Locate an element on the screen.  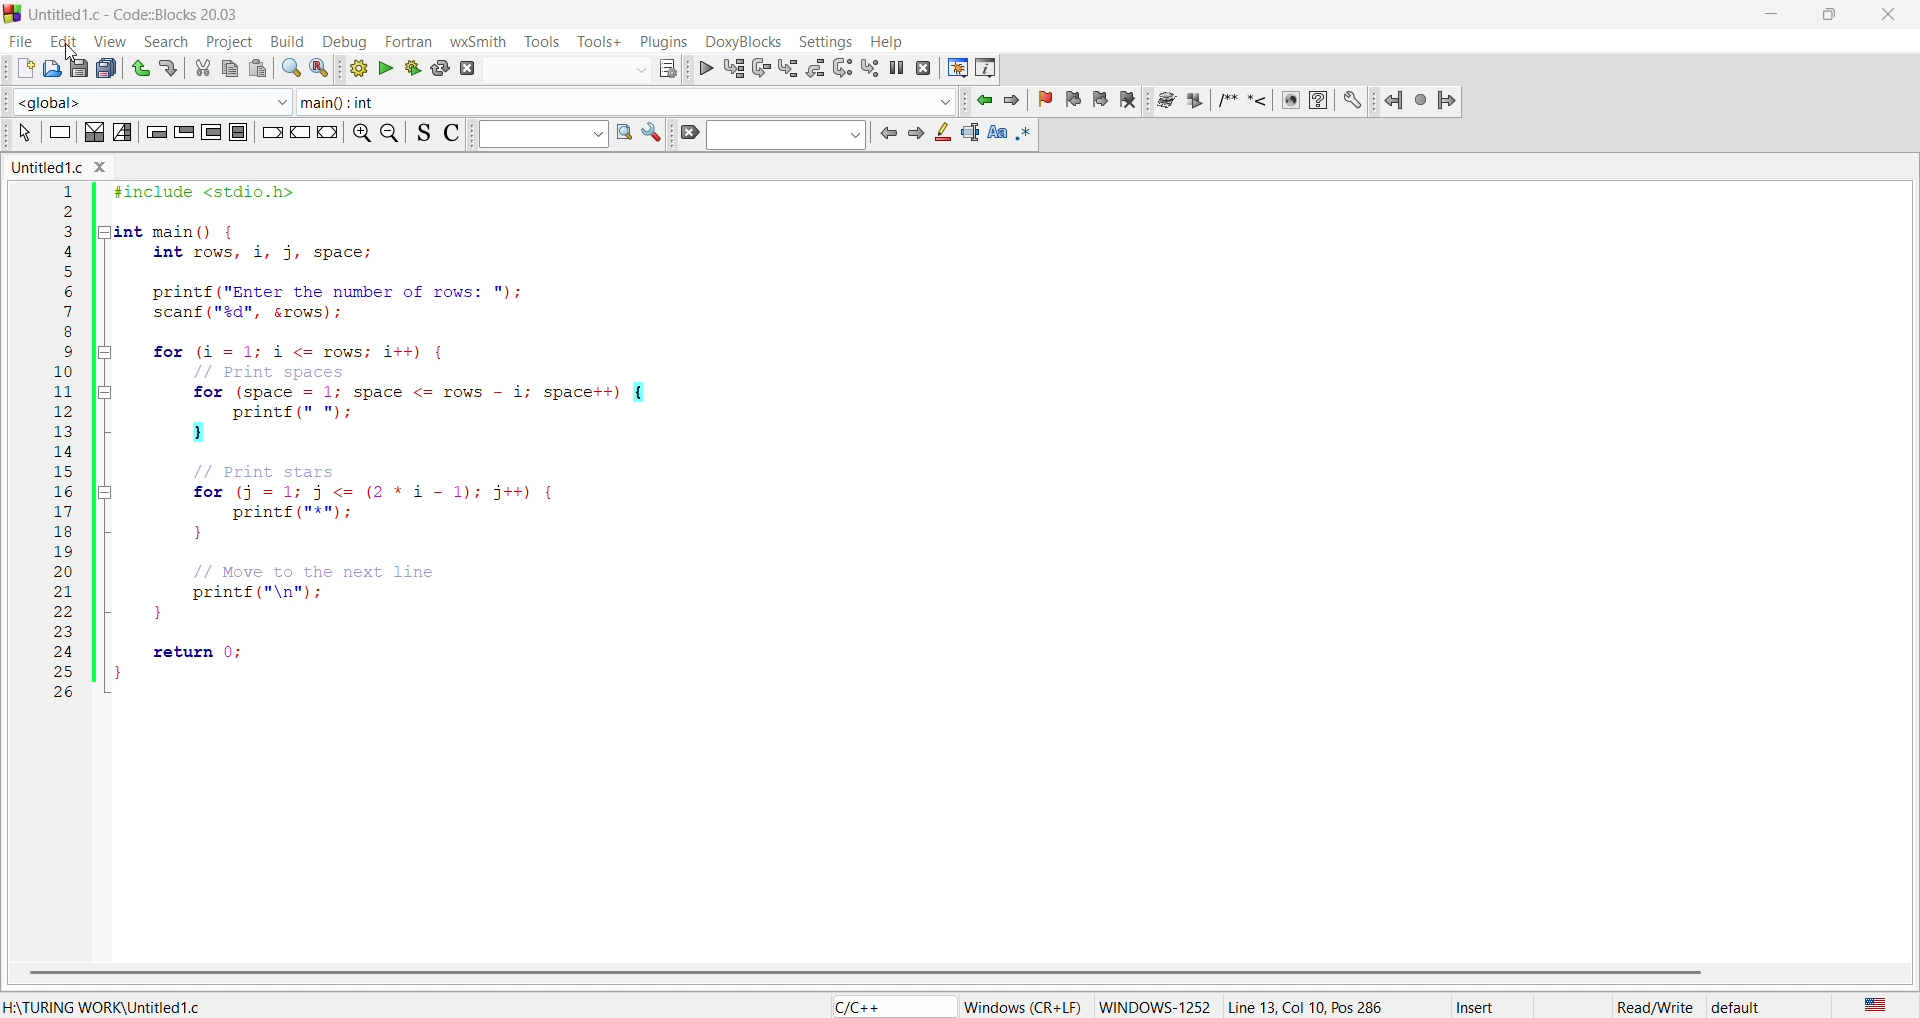
show selected target is located at coordinates (669, 69).